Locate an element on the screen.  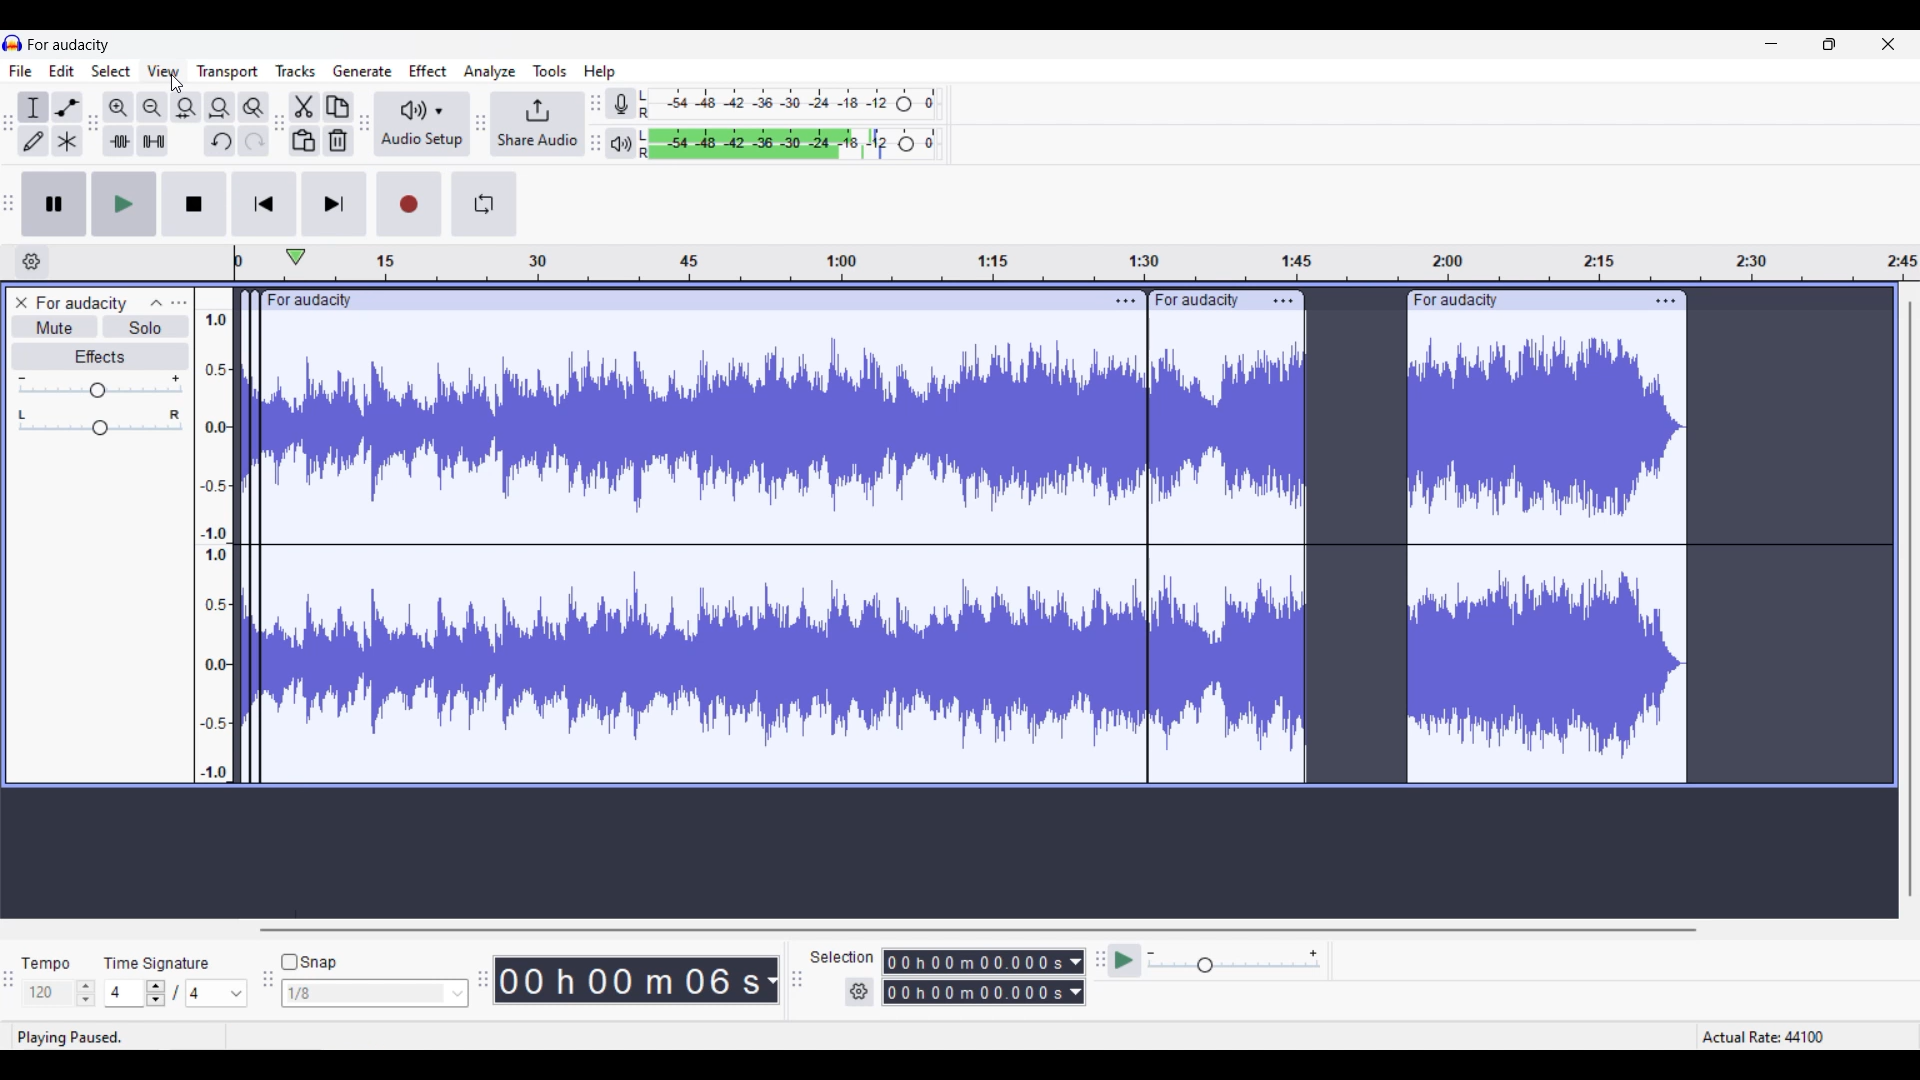
Tempo settings is located at coordinates (59, 993).